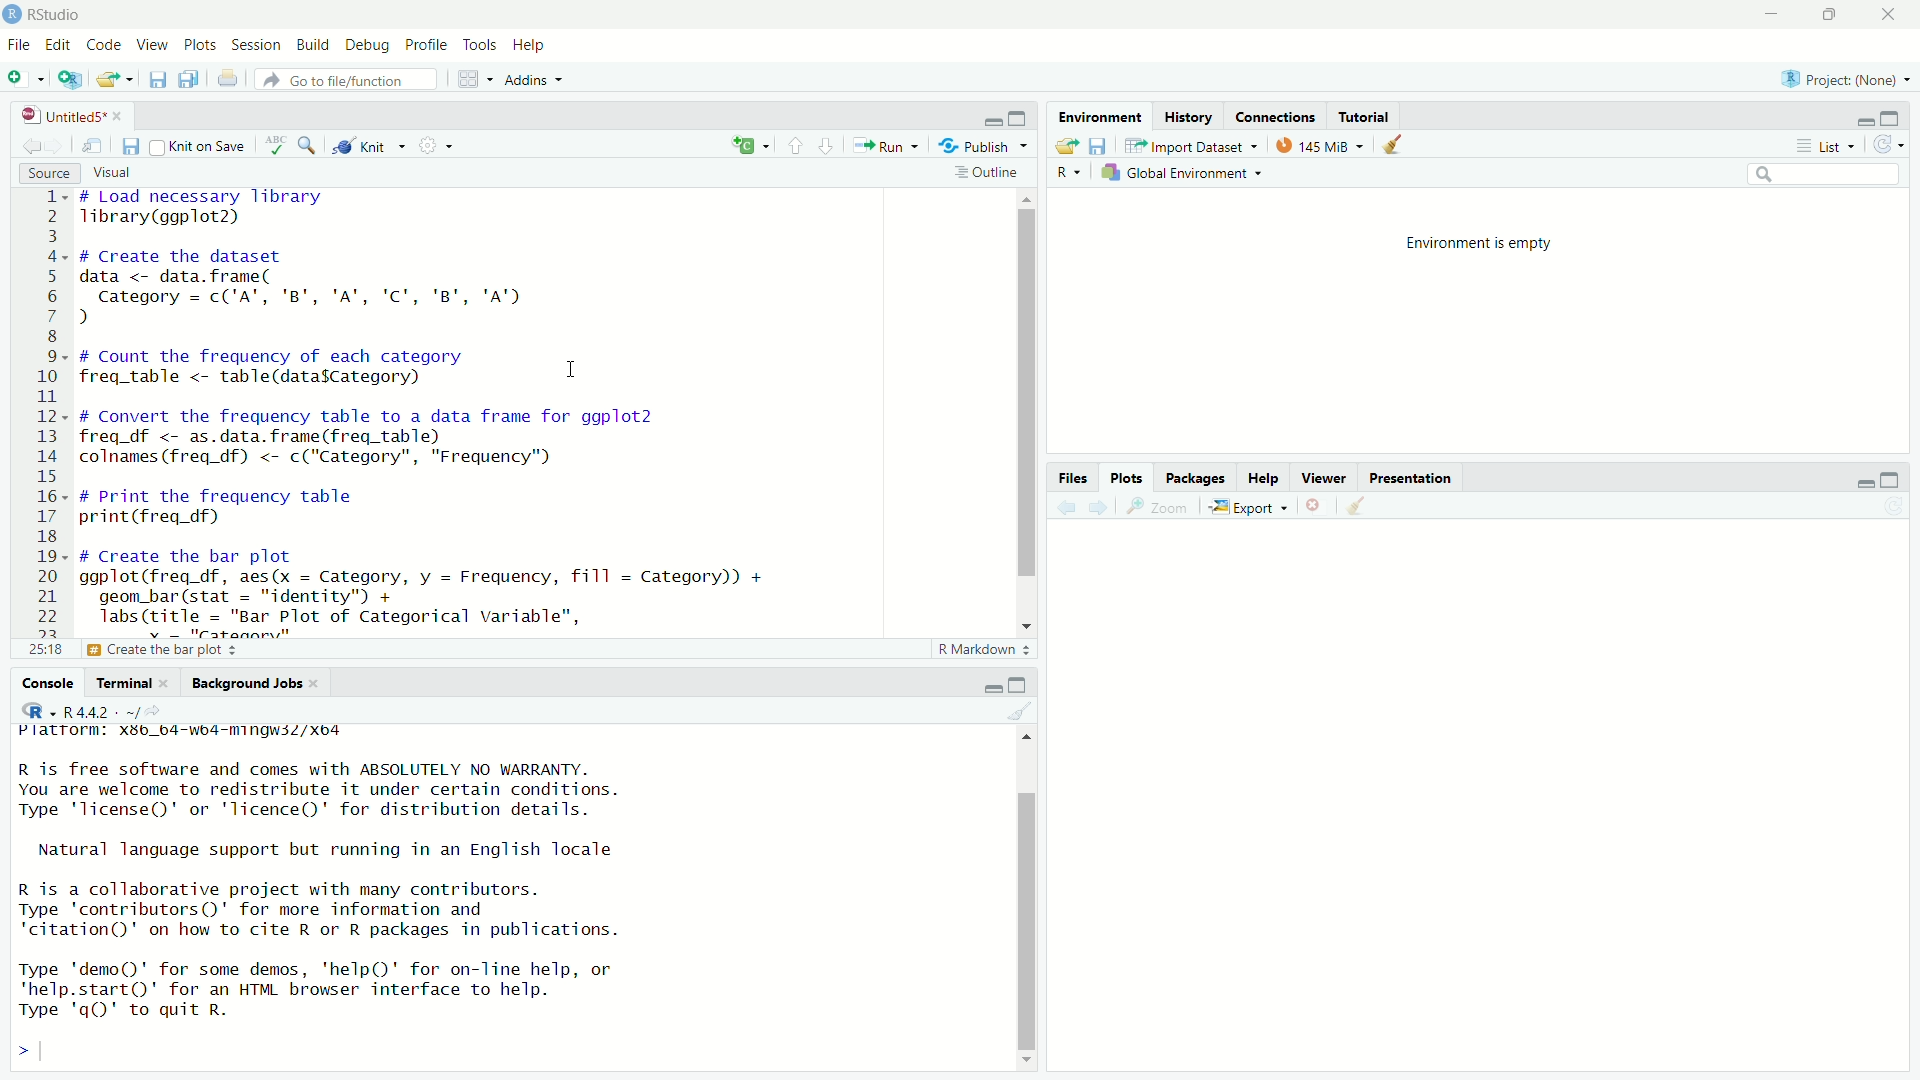  I want to click on R 4.4.2 . ~/, so click(104, 712).